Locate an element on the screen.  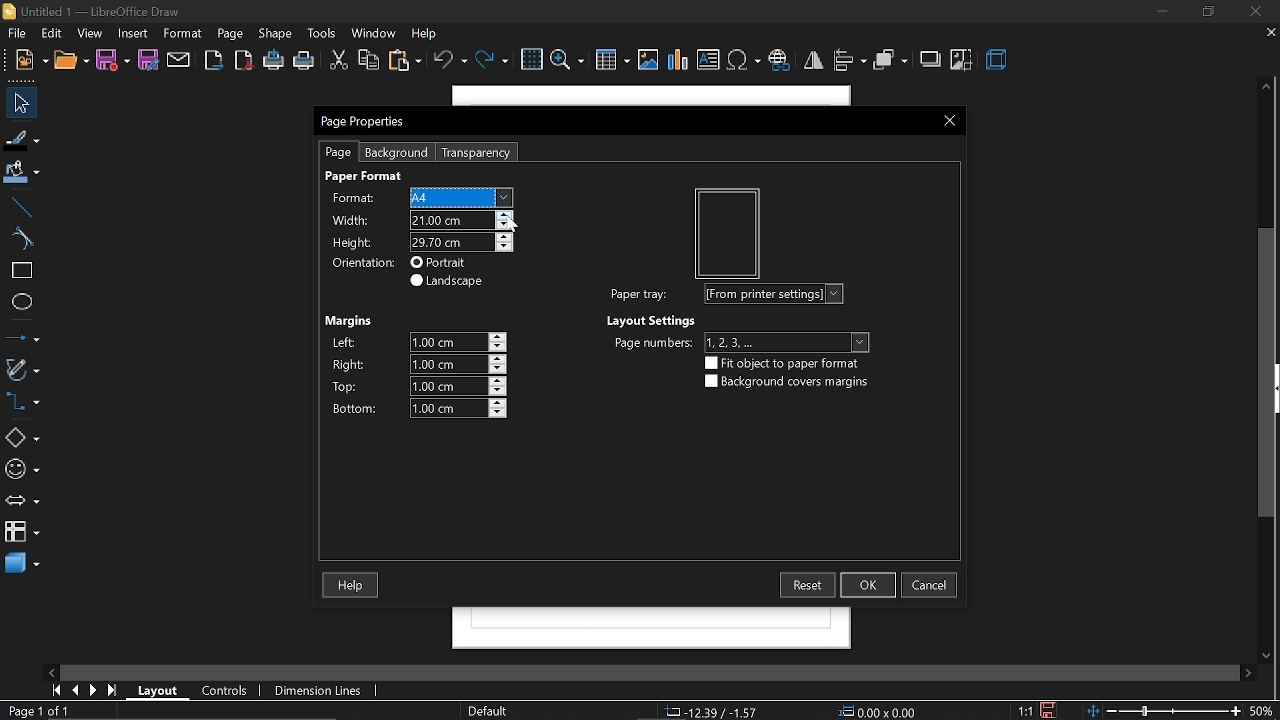
view is located at coordinates (90, 34).